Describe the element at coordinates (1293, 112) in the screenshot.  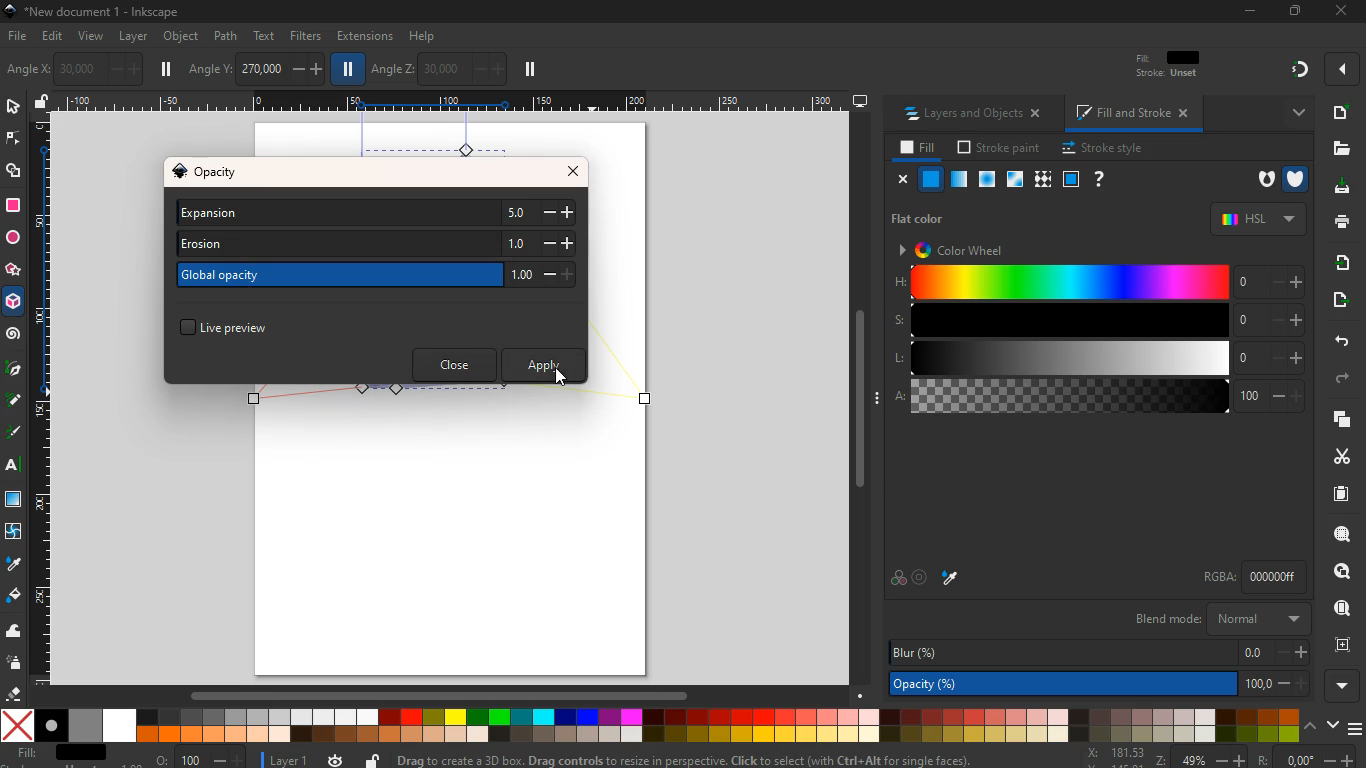
I see `more` at that location.